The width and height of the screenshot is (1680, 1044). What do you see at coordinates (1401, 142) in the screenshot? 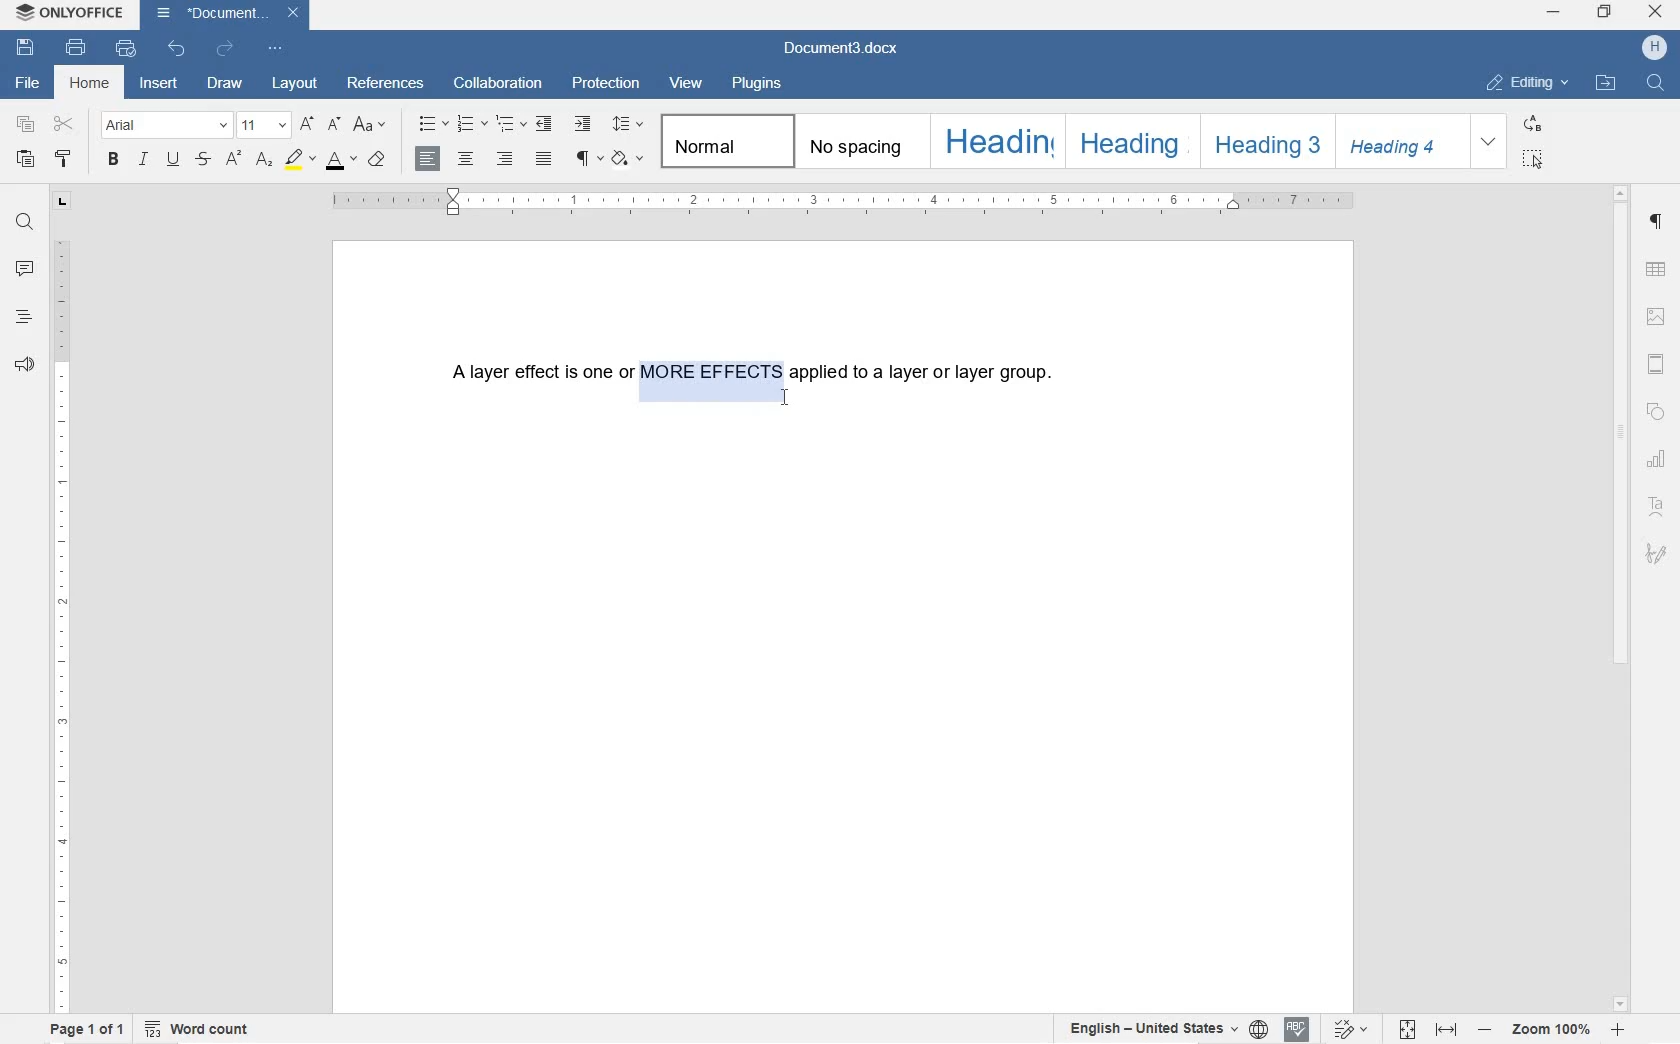
I see `HEADING 4` at bounding box center [1401, 142].